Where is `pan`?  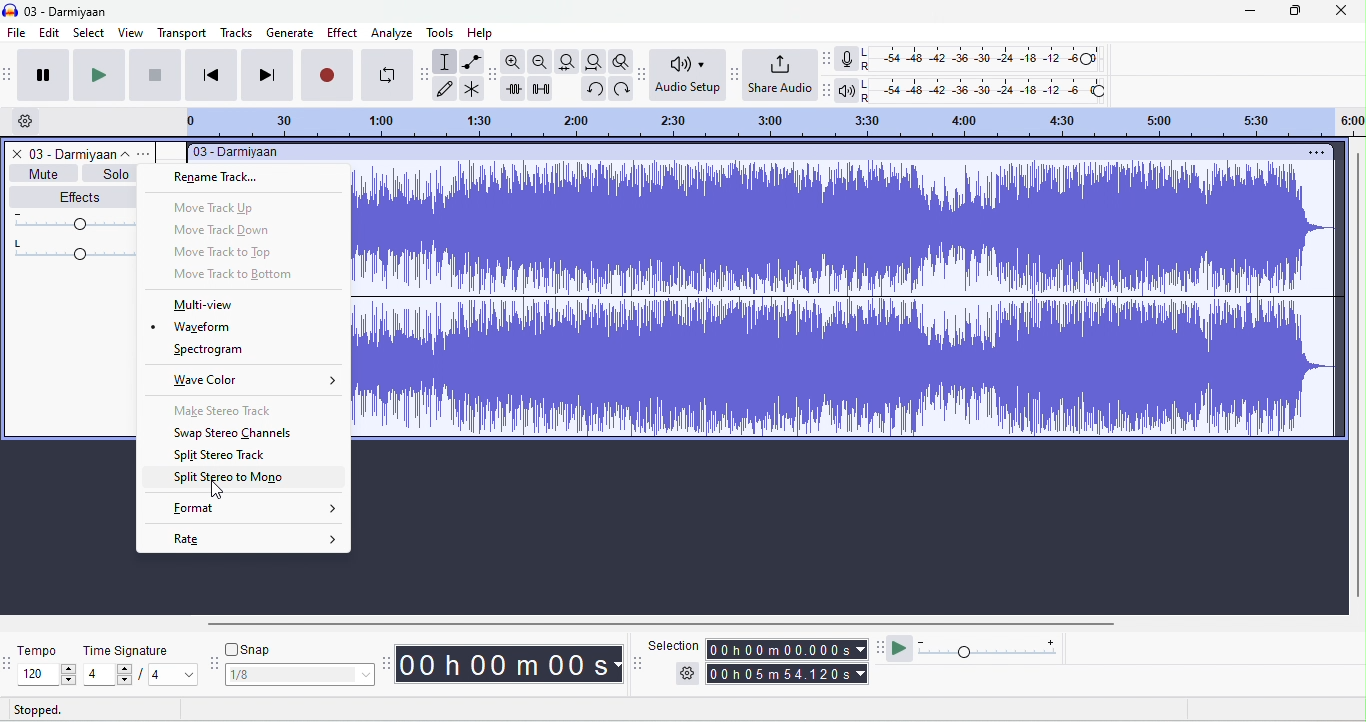
pan is located at coordinates (78, 250).